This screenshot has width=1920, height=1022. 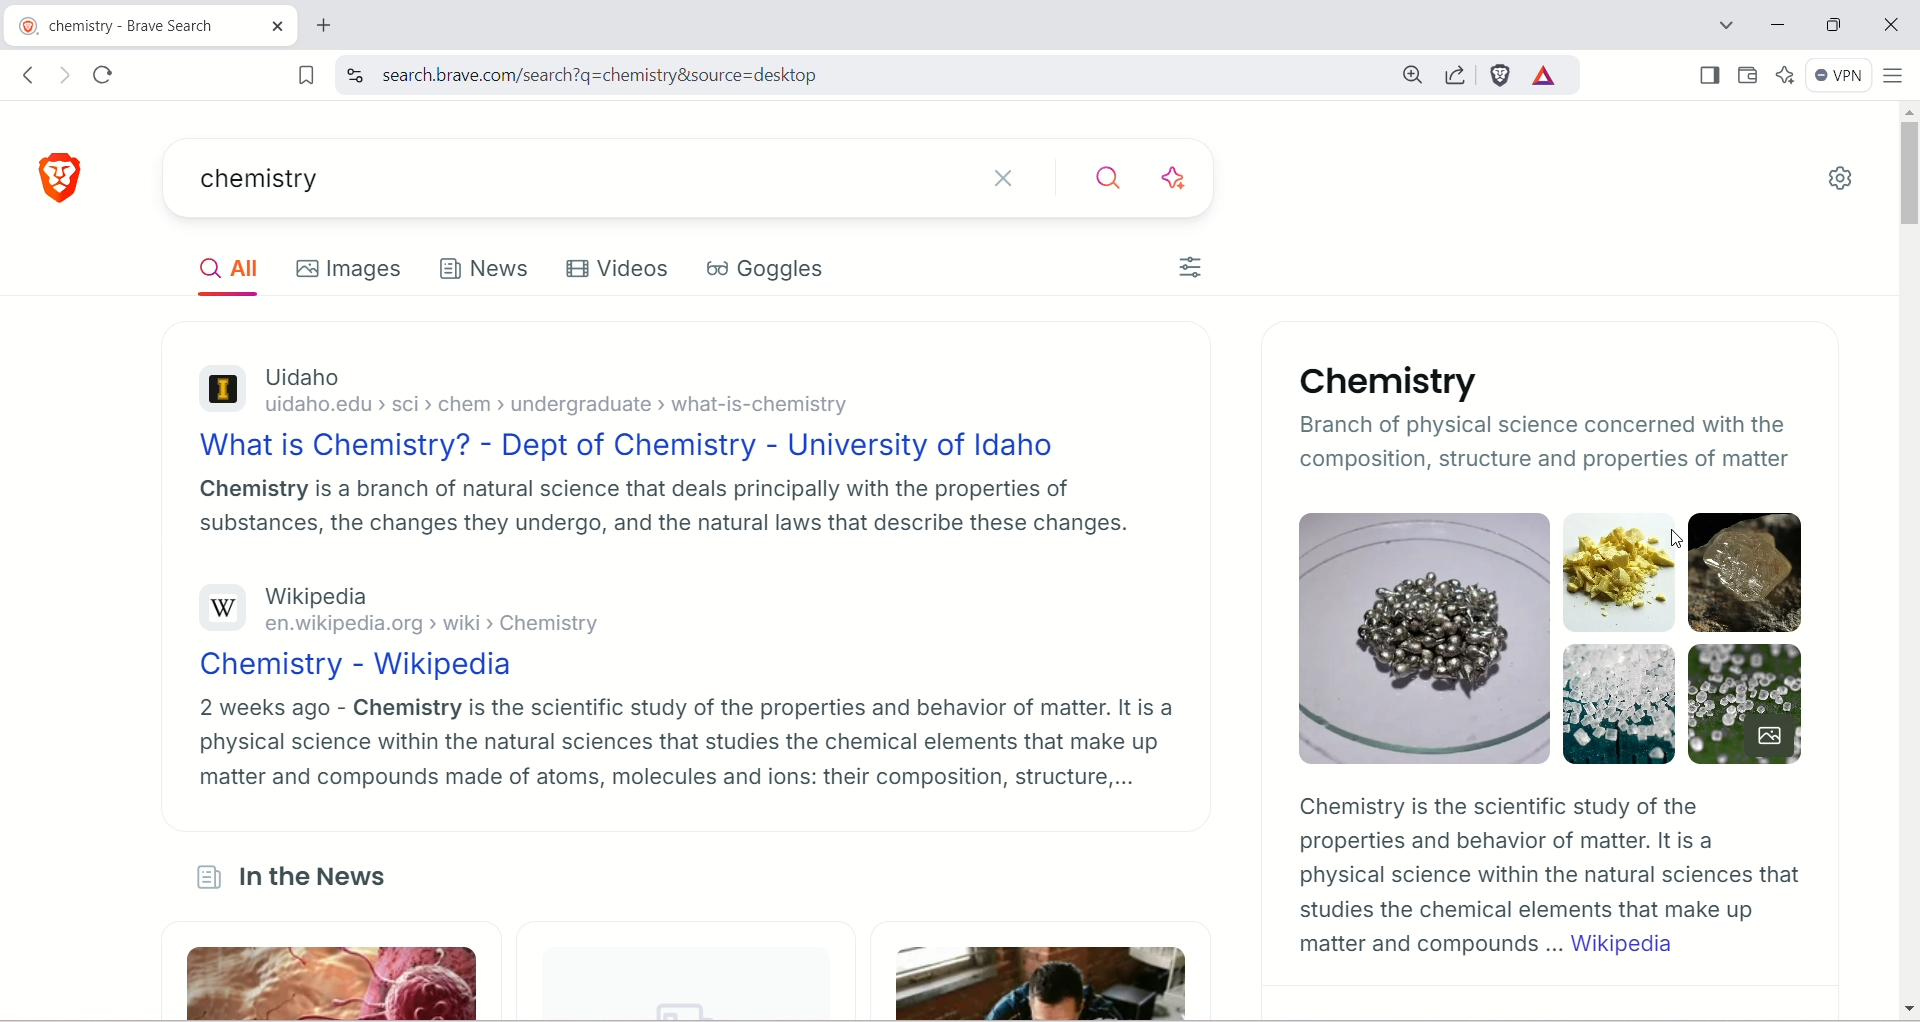 What do you see at coordinates (486, 268) in the screenshot?
I see `News` at bounding box center [486, 268].